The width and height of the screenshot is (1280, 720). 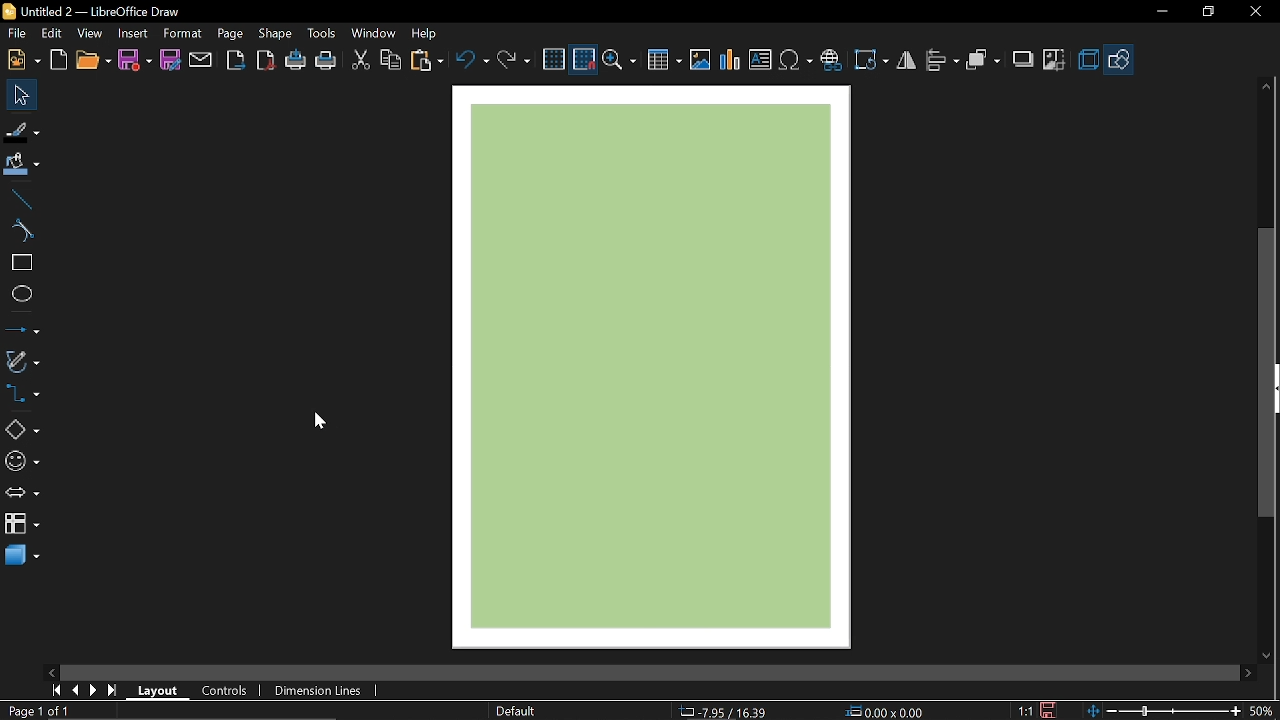 What do you see at coordinates (49, 671) in the screenshot?
I see `Move left` at bounding box center [49, 671].